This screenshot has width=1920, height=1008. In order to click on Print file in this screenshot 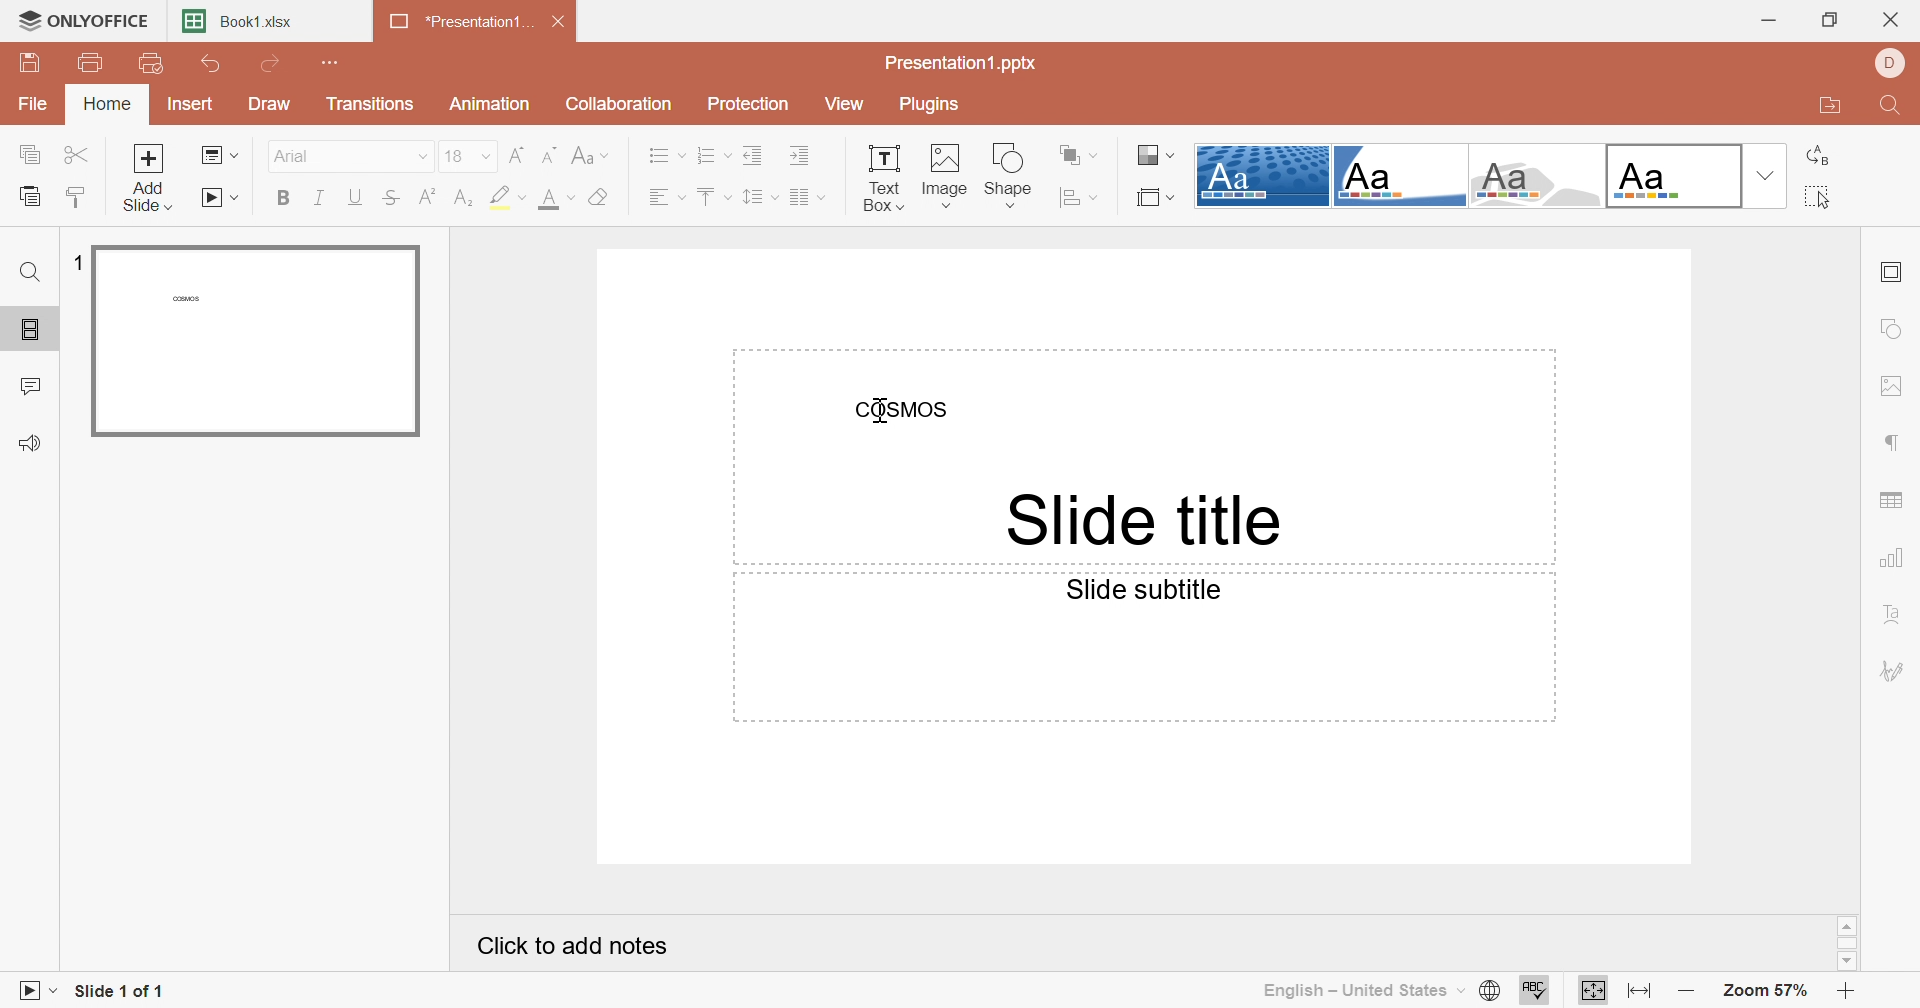, I will do `click(94, 61)`.